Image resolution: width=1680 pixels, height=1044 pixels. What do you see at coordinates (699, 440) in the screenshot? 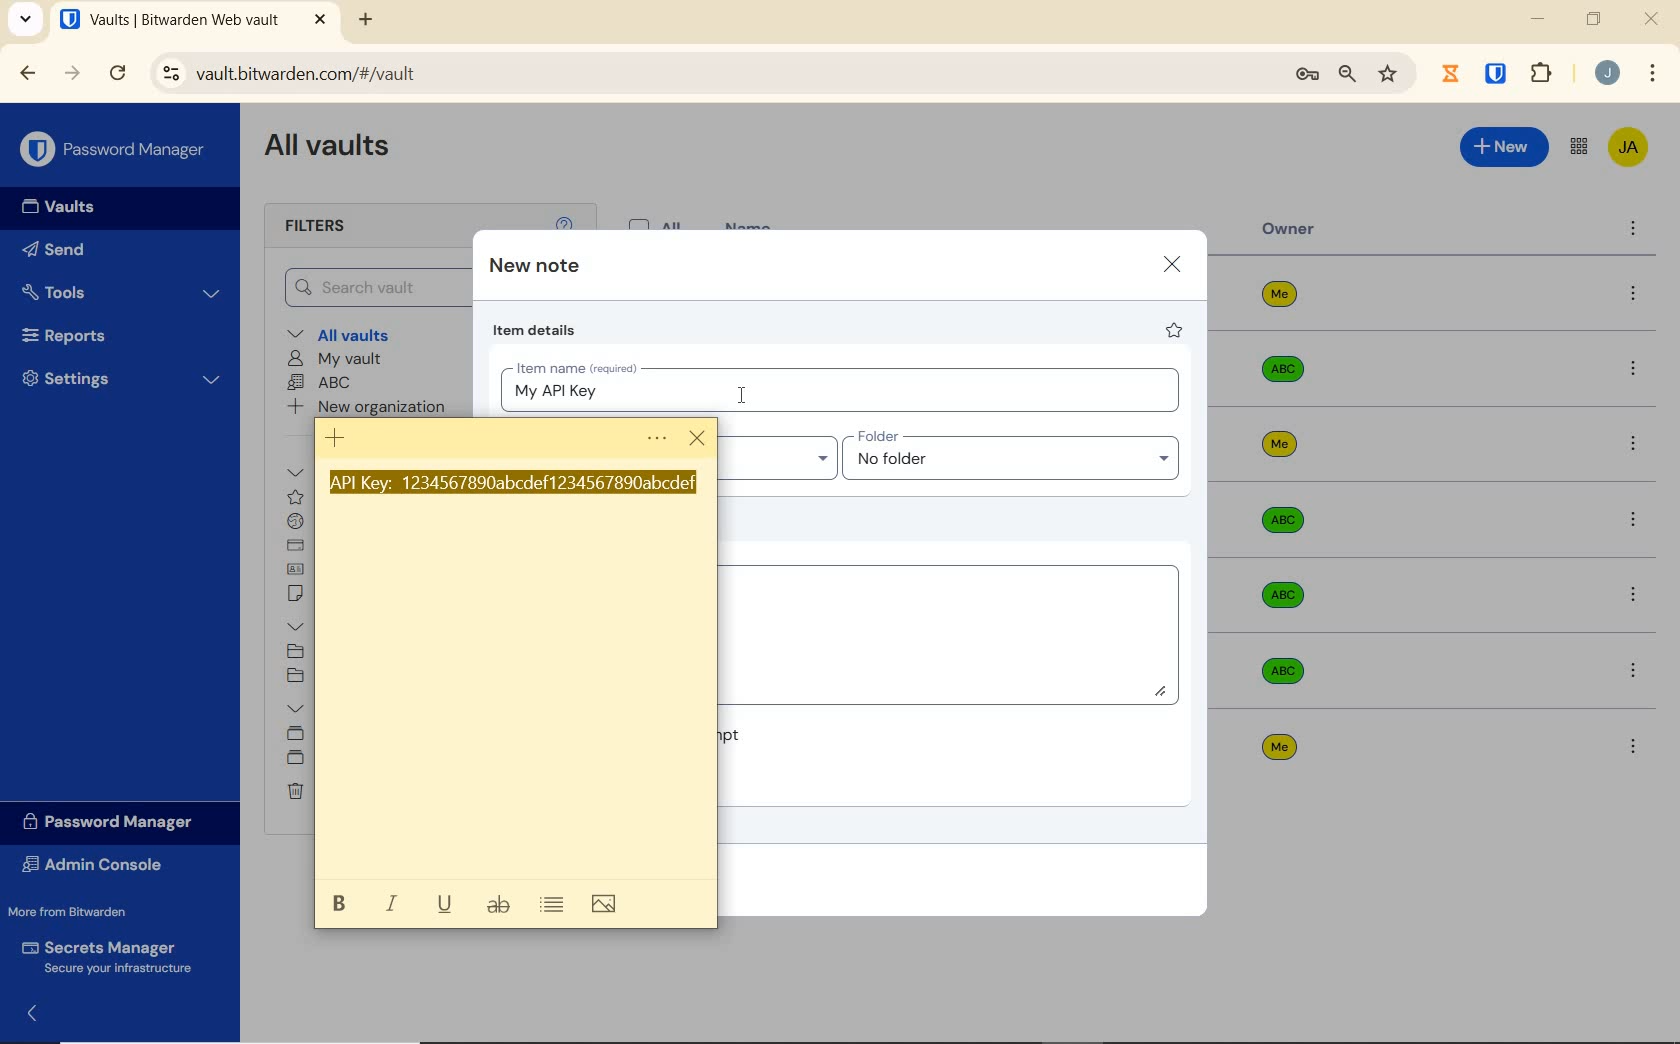
I see `cursor` at bounding box center [699, 440].